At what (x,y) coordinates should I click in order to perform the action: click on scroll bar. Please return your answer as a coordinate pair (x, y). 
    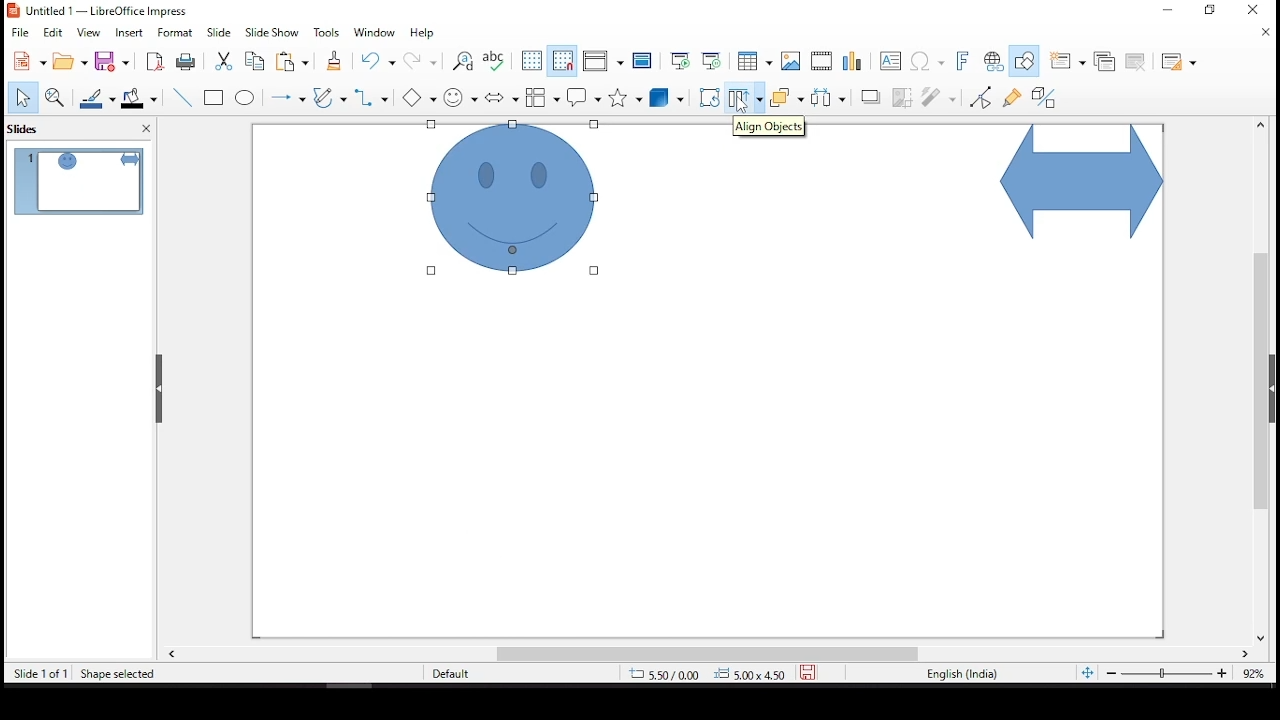
    Looking at the image, I should click on (707, 654).